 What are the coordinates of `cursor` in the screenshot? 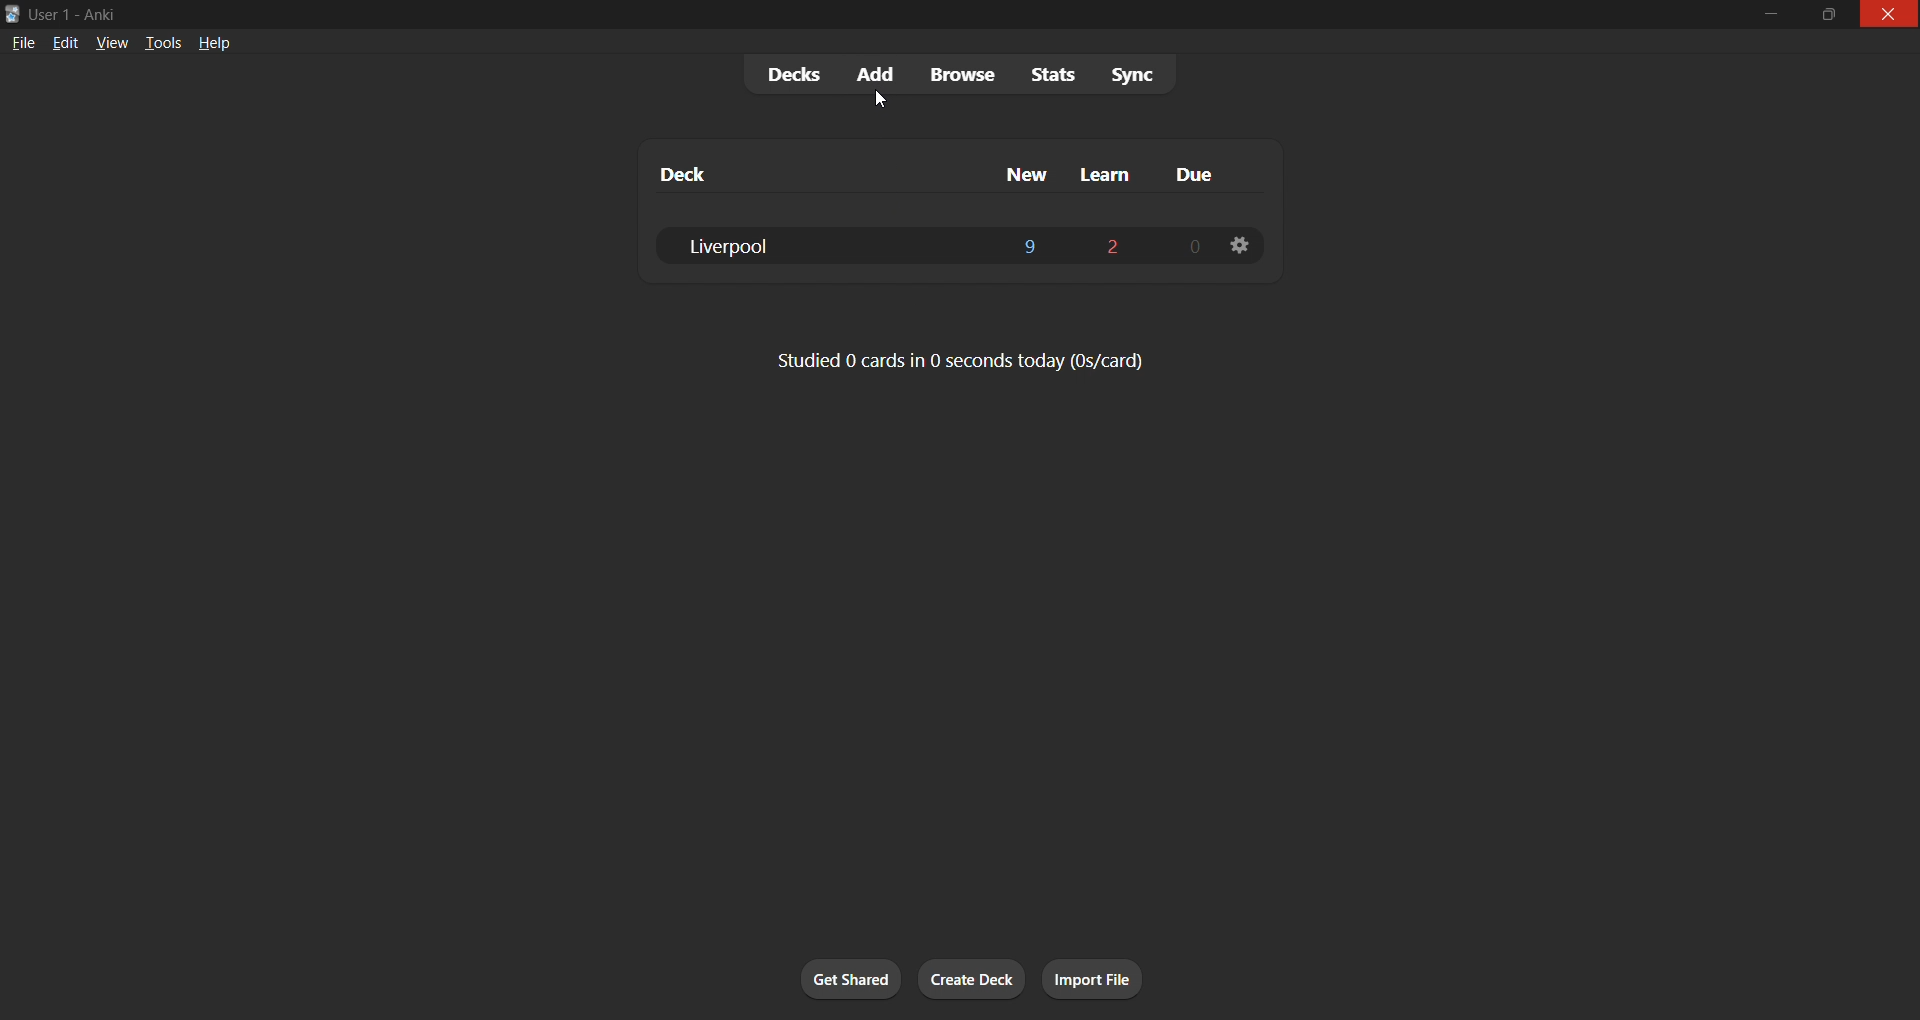 It's located at (884, 98).